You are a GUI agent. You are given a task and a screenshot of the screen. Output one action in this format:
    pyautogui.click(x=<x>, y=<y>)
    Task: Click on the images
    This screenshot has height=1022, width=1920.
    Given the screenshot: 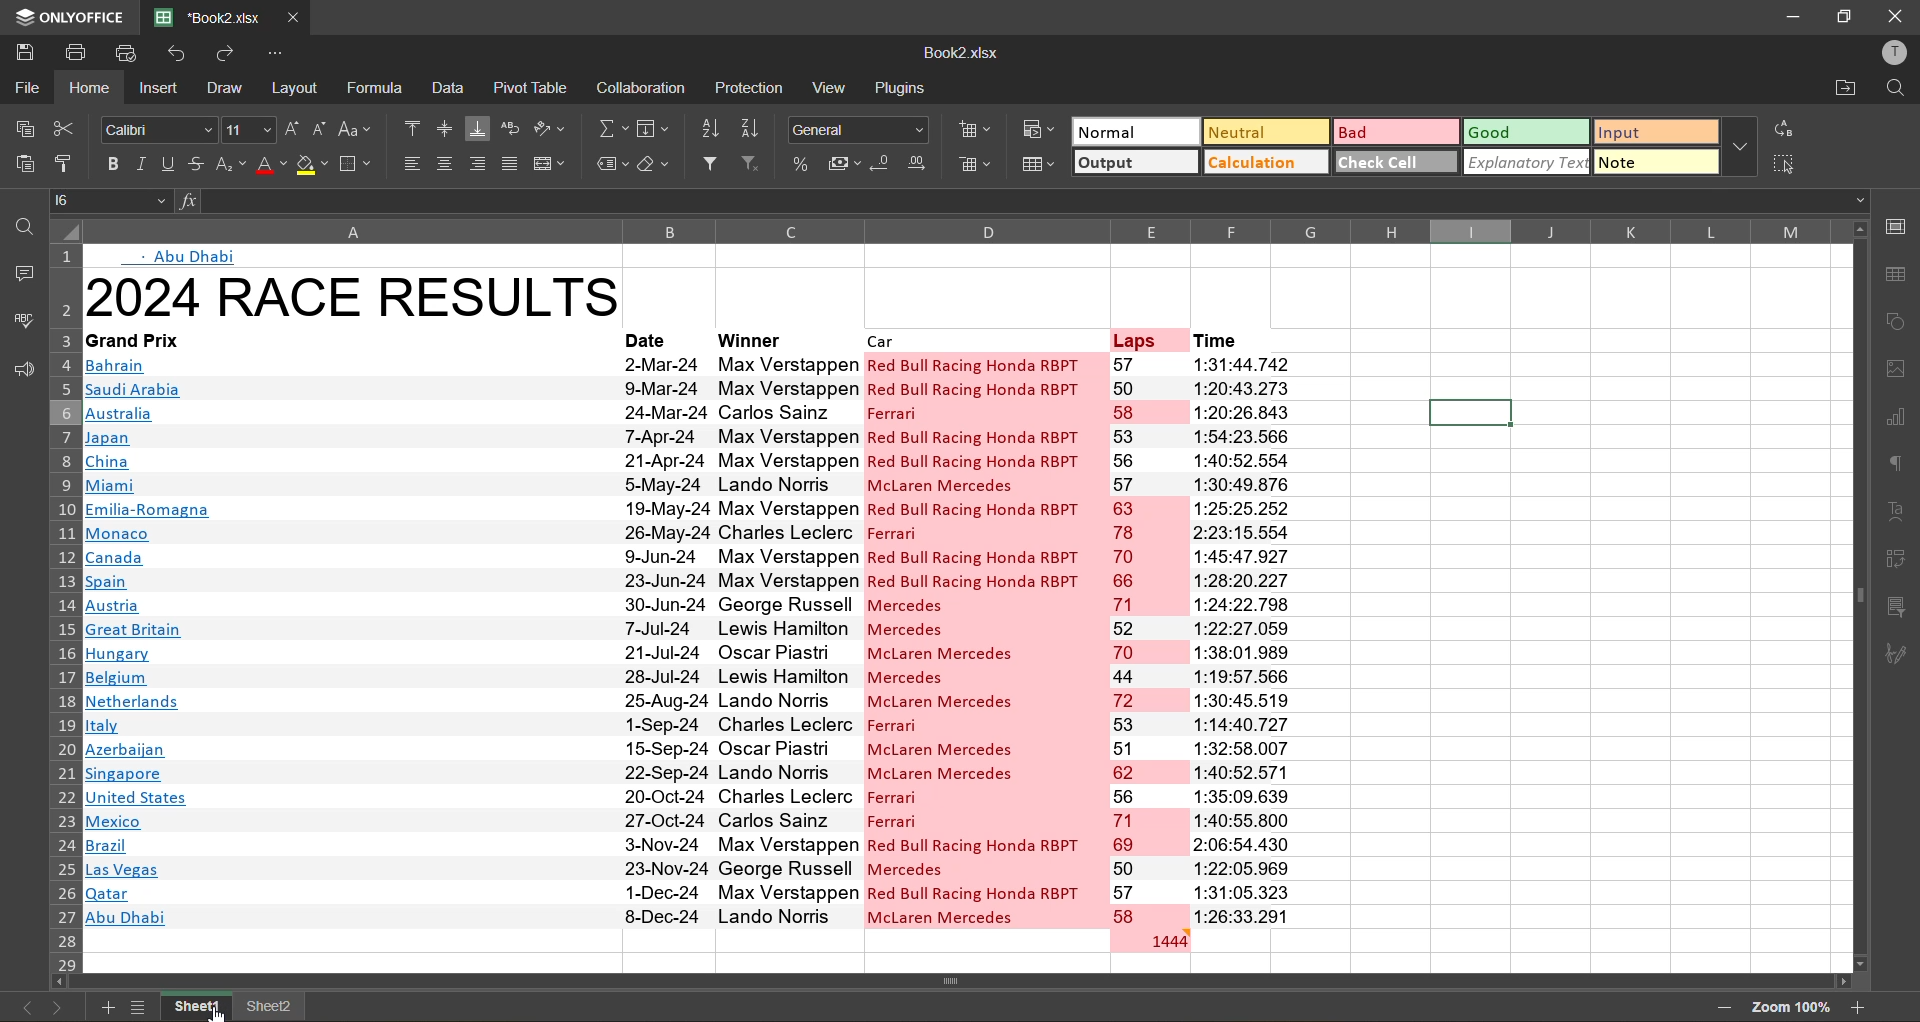 What is the action you would take?
    pyautogui.click(x=1895, y=370)
    